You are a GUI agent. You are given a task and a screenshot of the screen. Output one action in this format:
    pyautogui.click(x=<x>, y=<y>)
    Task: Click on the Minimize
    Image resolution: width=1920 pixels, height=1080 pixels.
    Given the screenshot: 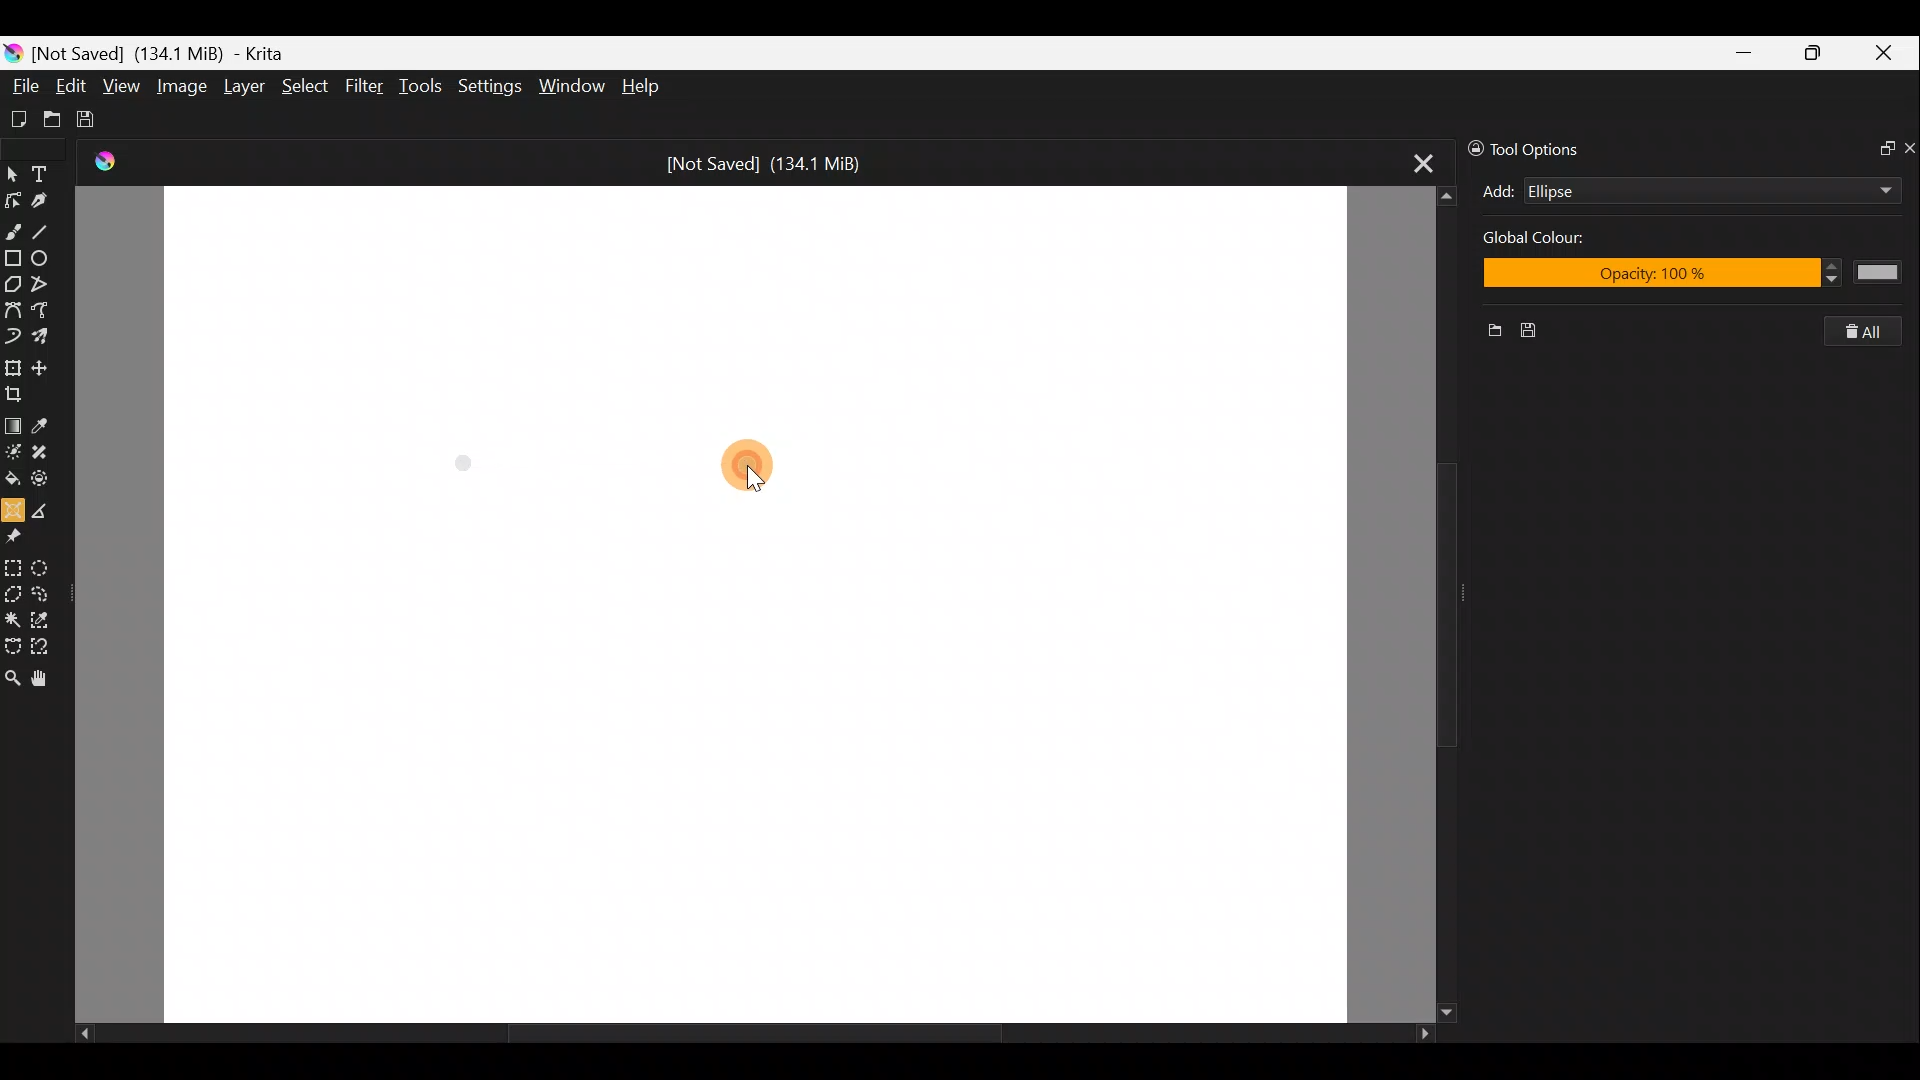 What is the action you would take?
    pyautogui.click(x=1746, y=52)
    